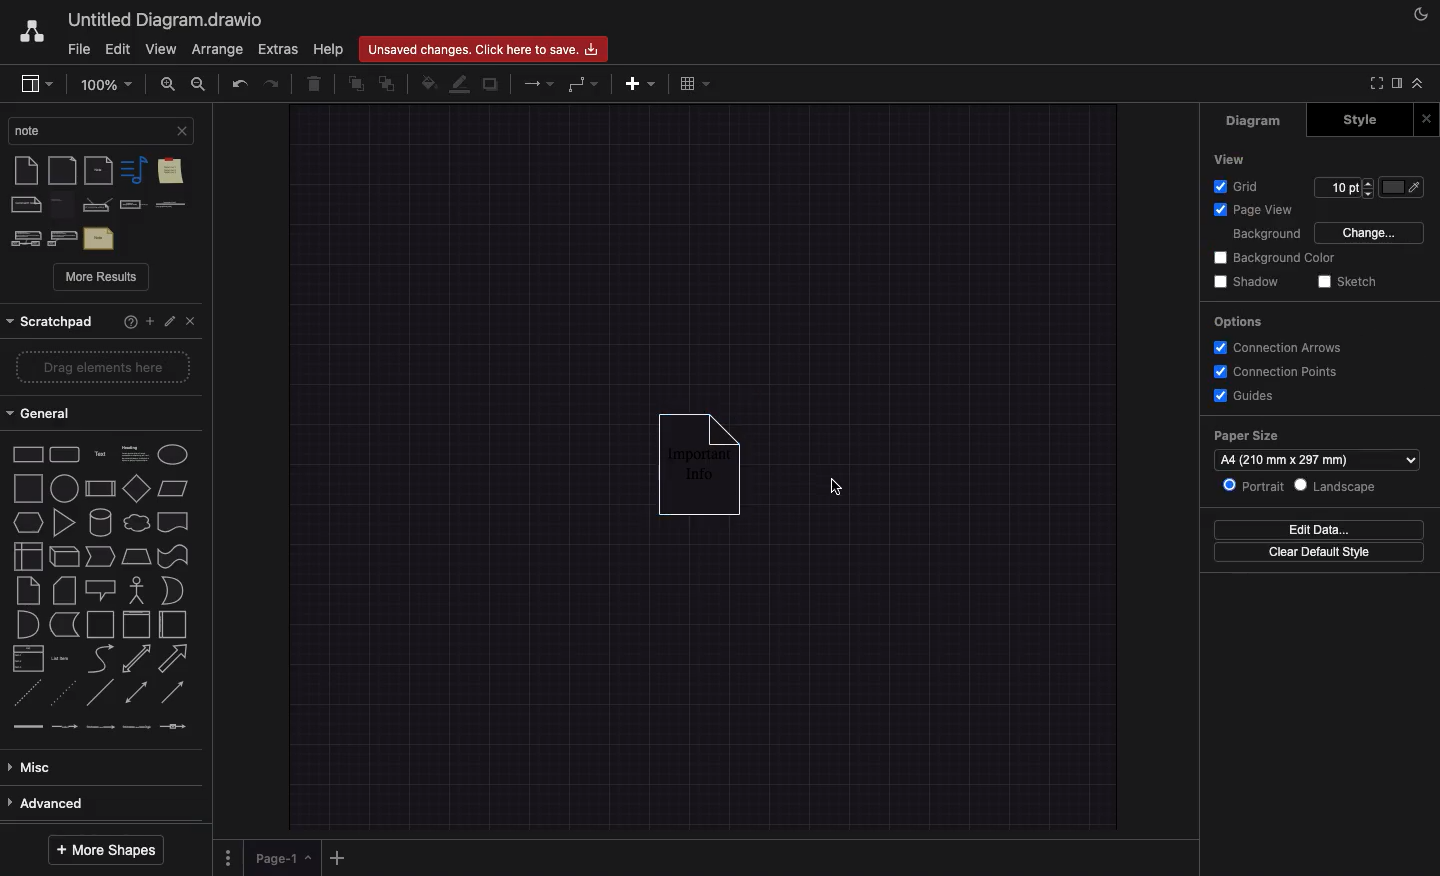 This screenshot has height=876, width=1440. What do you see at coordinates (174, 556) in the screenshot?
I see `tape` at bounding box center [174, 556].